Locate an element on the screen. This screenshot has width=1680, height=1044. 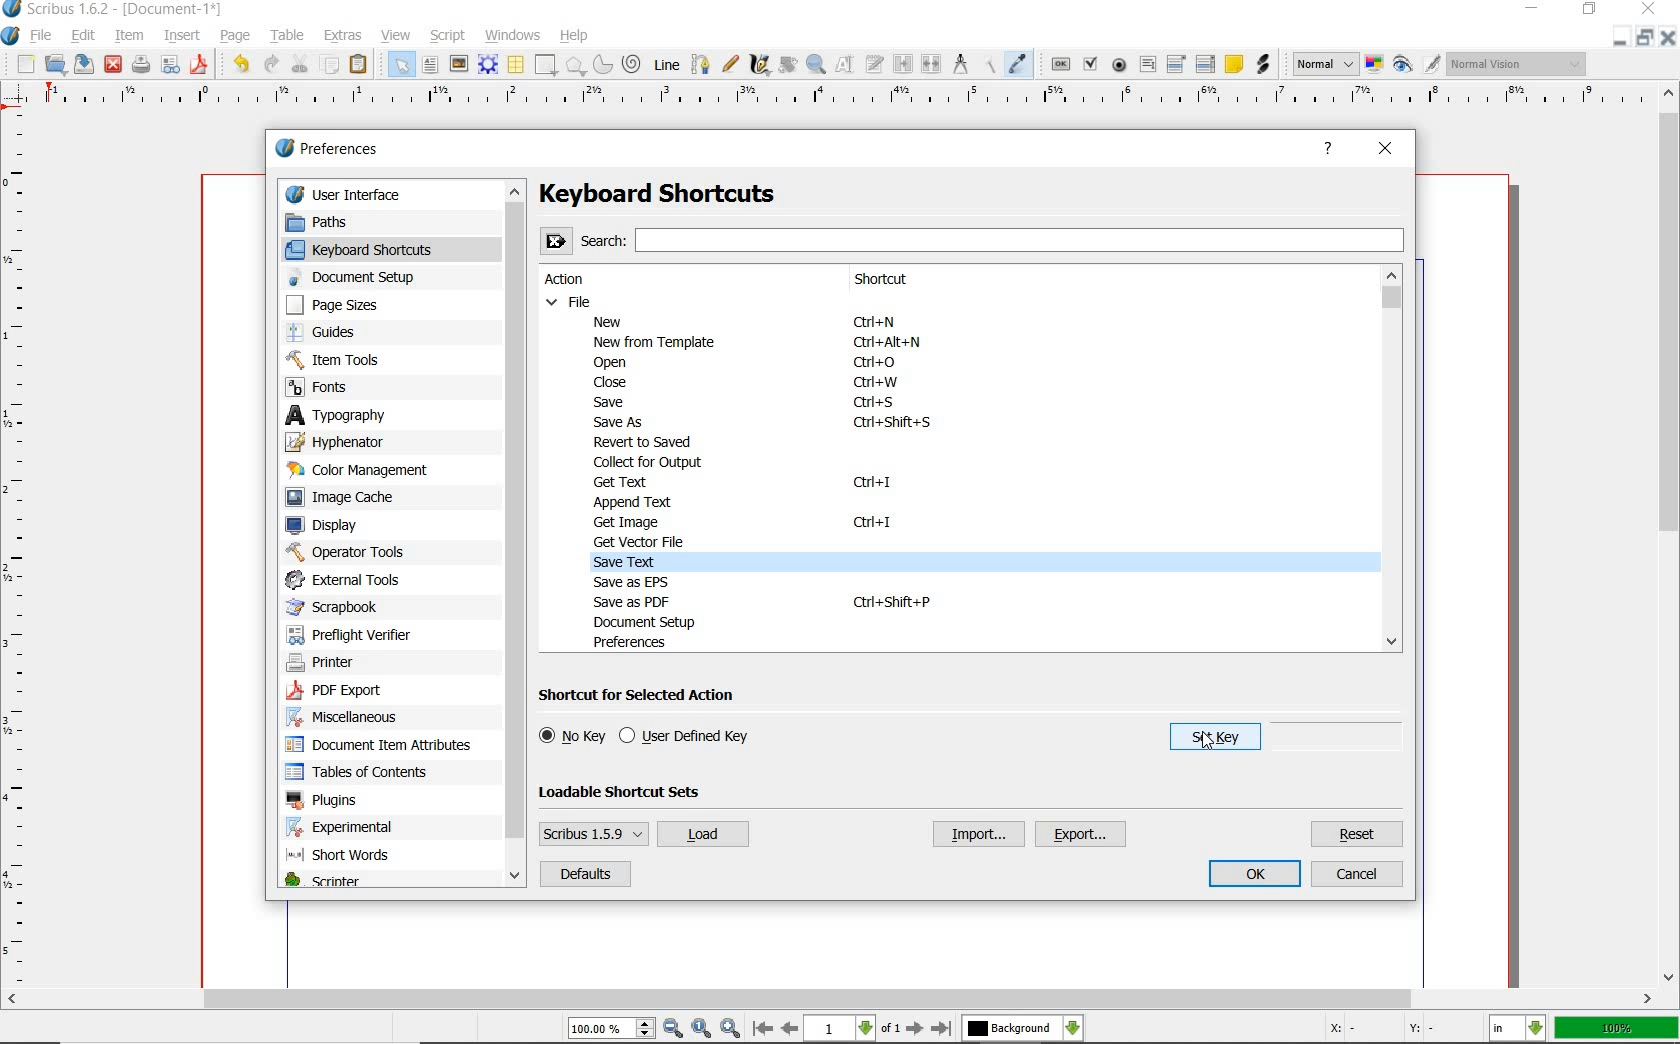
pdf list box is located at coordinates (1204, 65).